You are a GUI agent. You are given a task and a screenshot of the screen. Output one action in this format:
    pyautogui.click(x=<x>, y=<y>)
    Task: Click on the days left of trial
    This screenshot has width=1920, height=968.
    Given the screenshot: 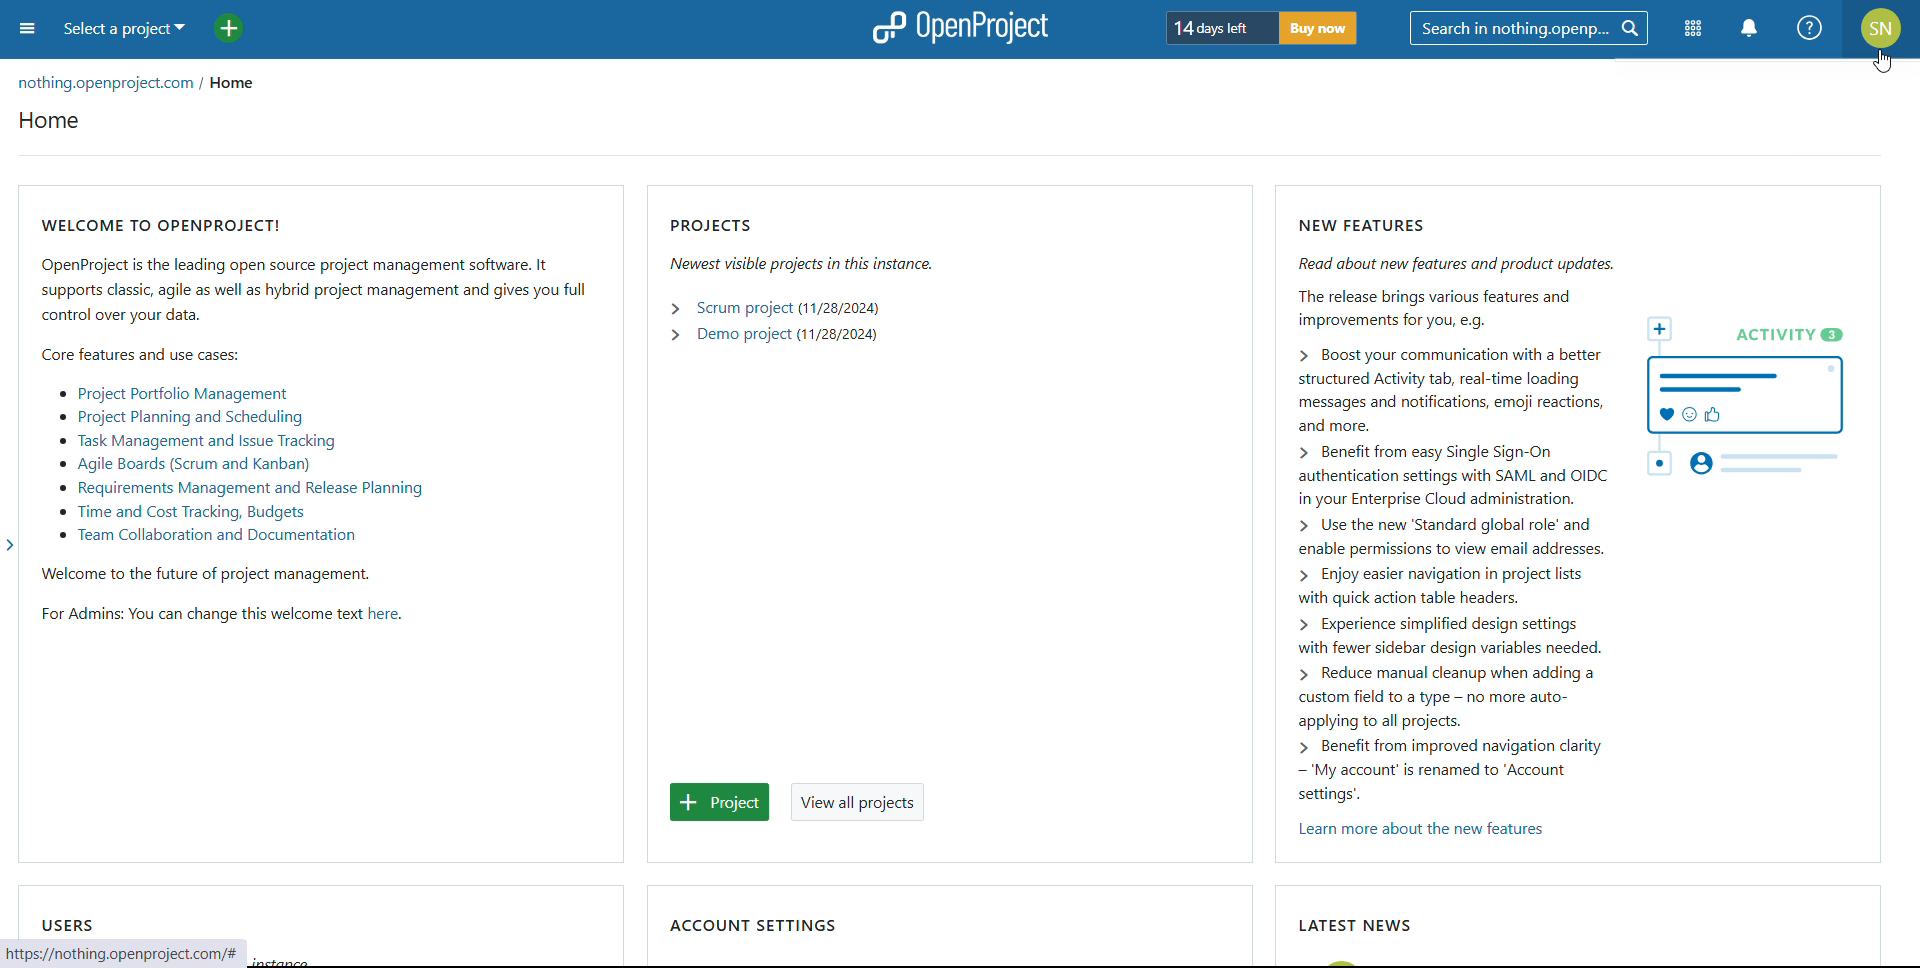 What is the action you would take?
    pyautogui.click(x=1217, y=27)
    